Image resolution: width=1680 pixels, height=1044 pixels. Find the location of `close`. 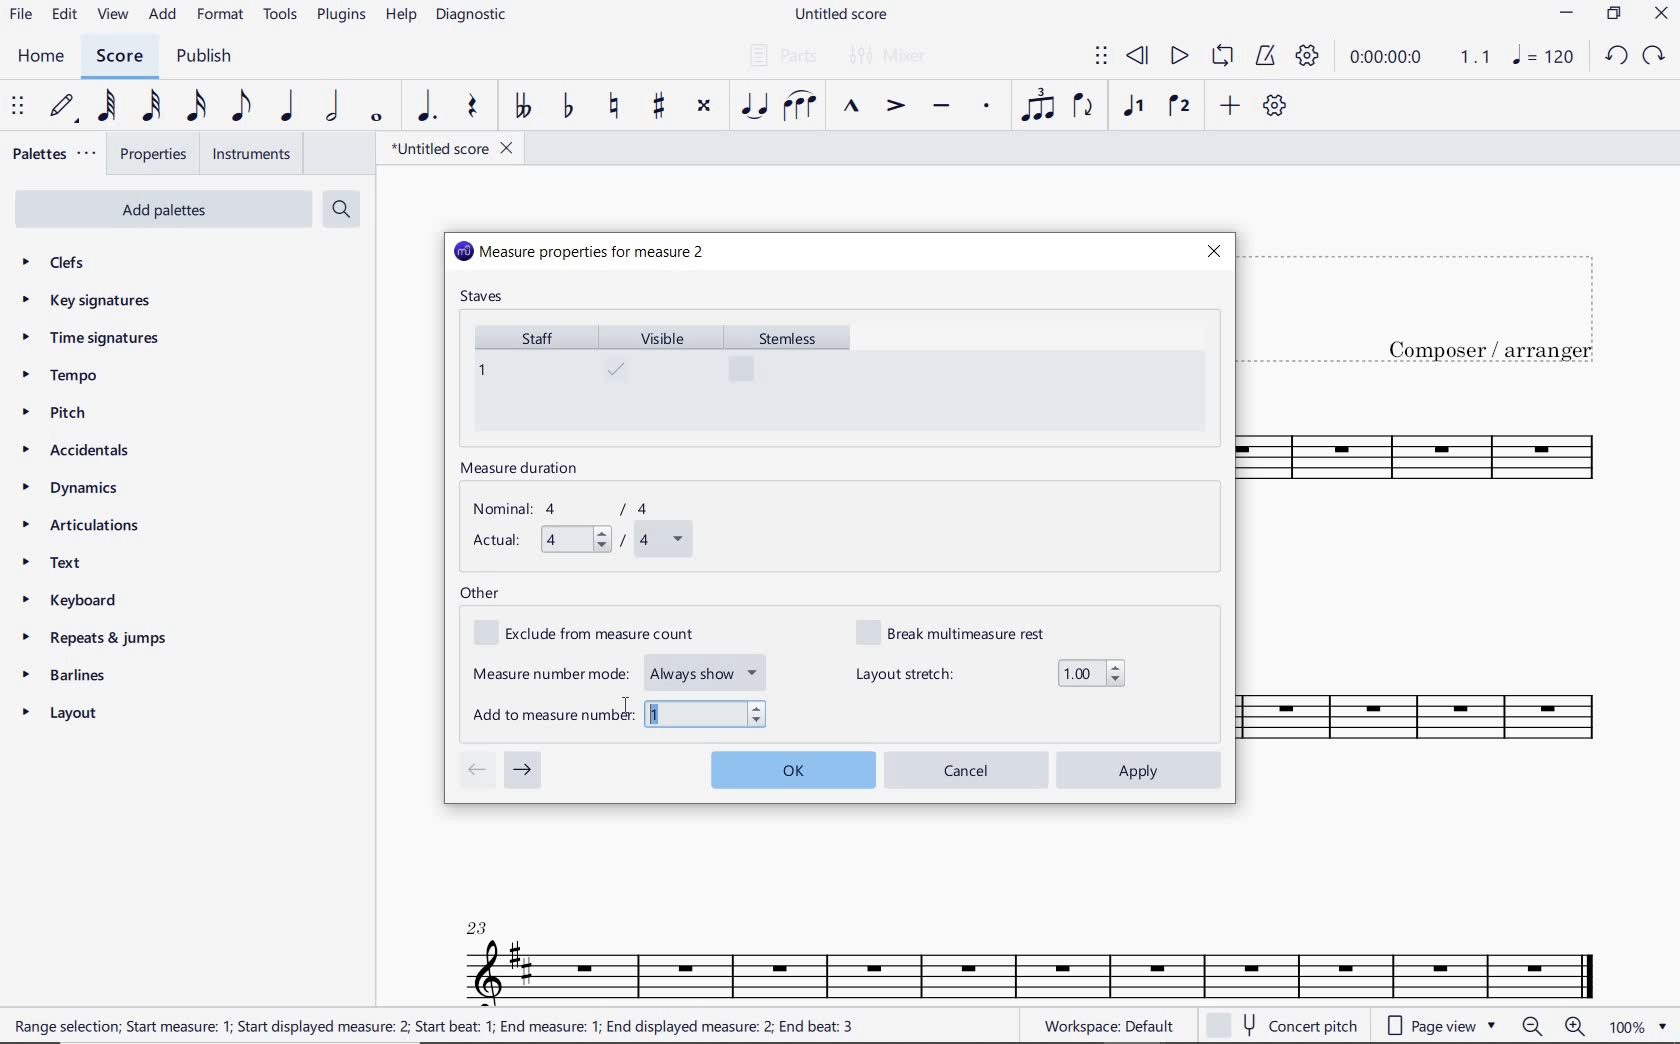

close is located at coordinates (1213, 251).